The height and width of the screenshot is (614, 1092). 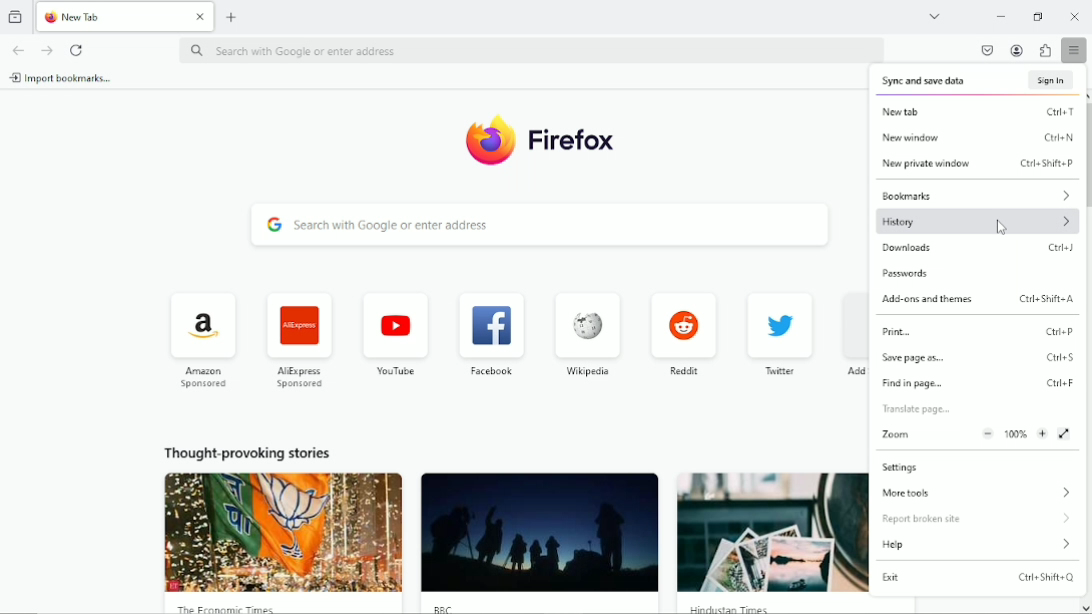 I want to click on Bookmarks >, so click(x=974, y=194).